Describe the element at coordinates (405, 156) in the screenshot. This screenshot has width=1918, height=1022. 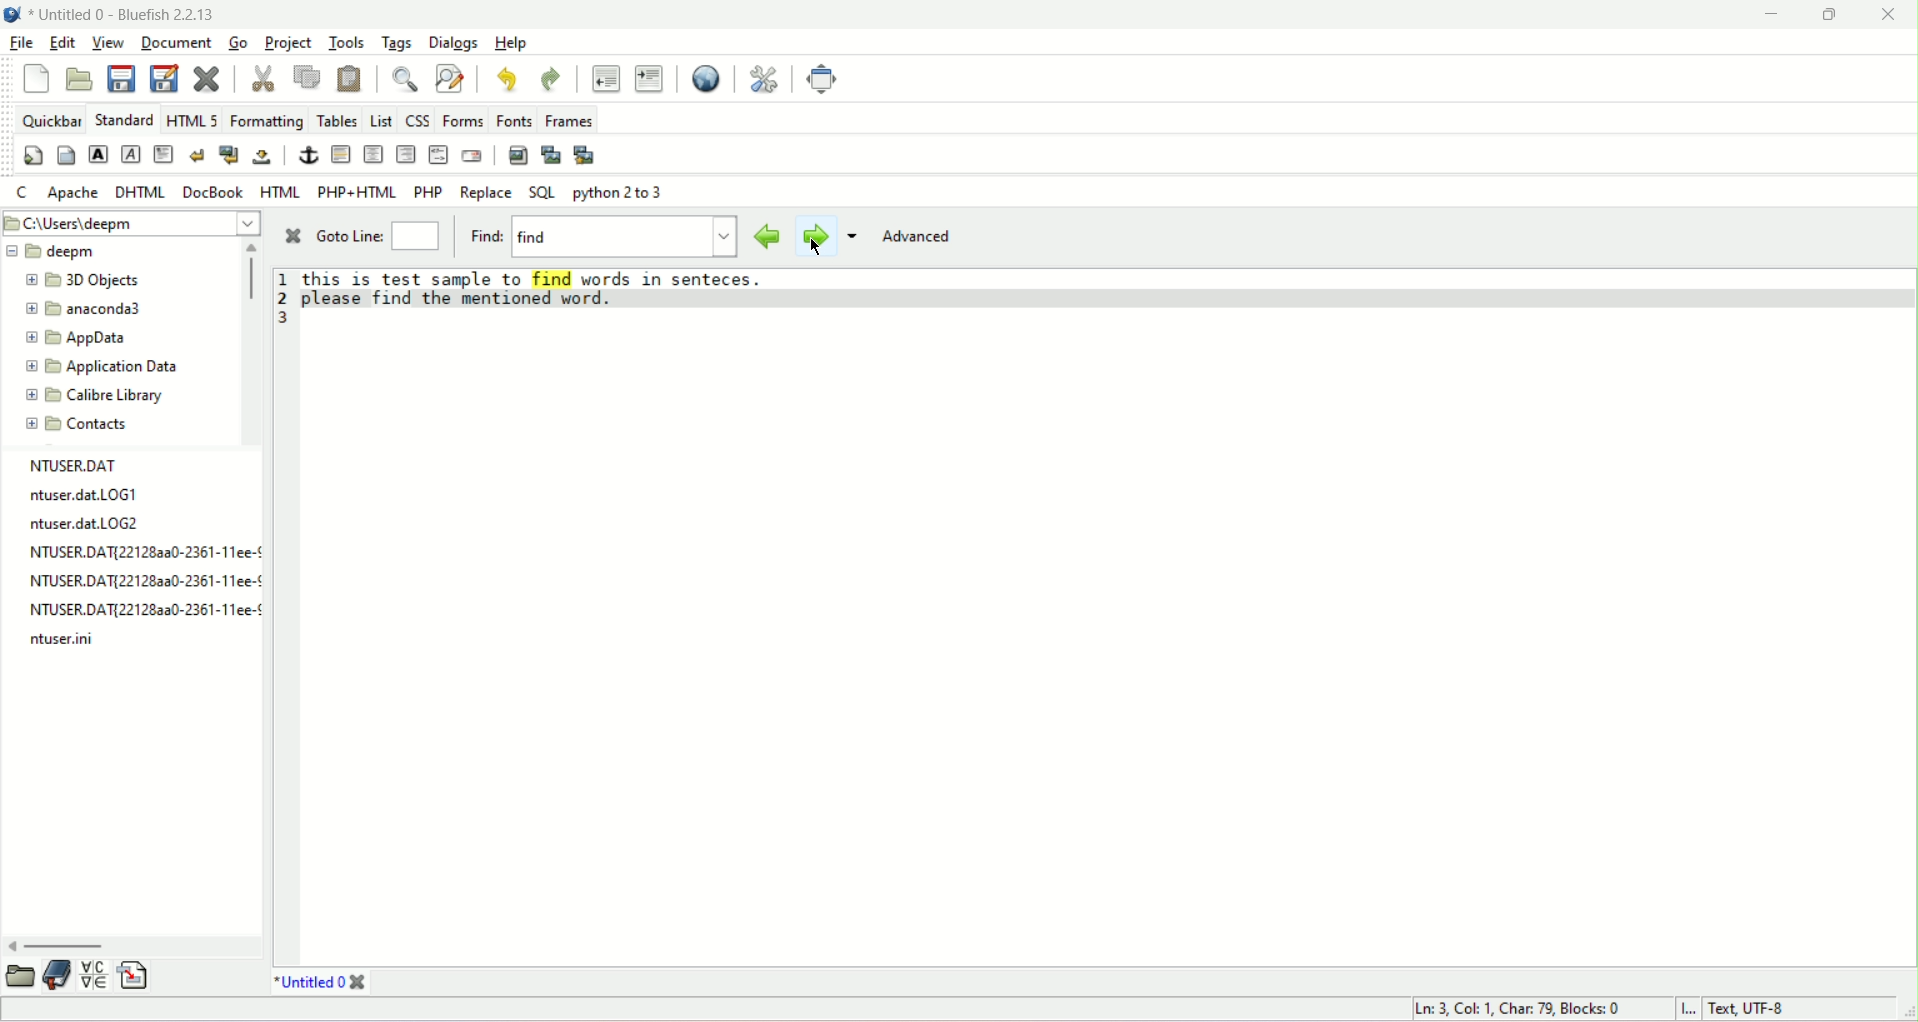
I see `right justify` at that location.